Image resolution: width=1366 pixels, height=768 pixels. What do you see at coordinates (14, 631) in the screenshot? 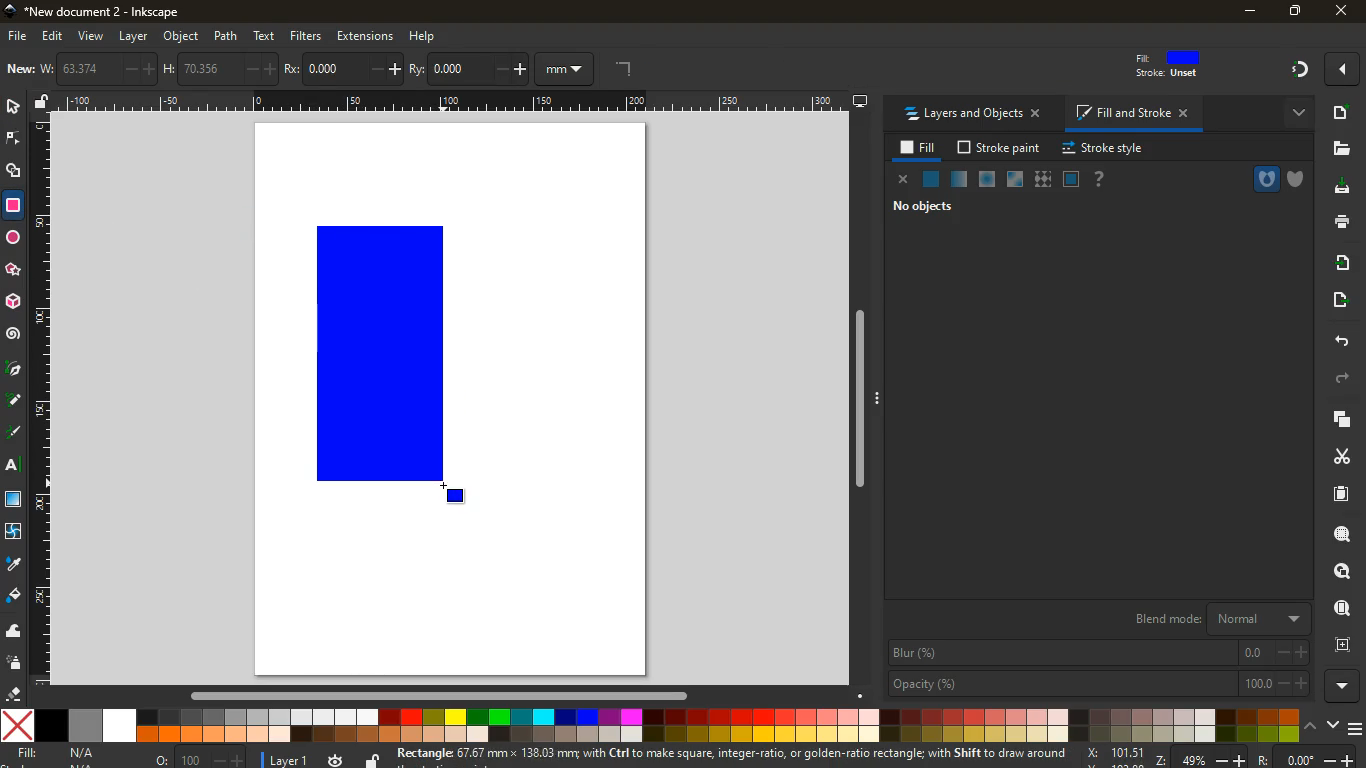
I see `wave` at bounding box center [14, 631].